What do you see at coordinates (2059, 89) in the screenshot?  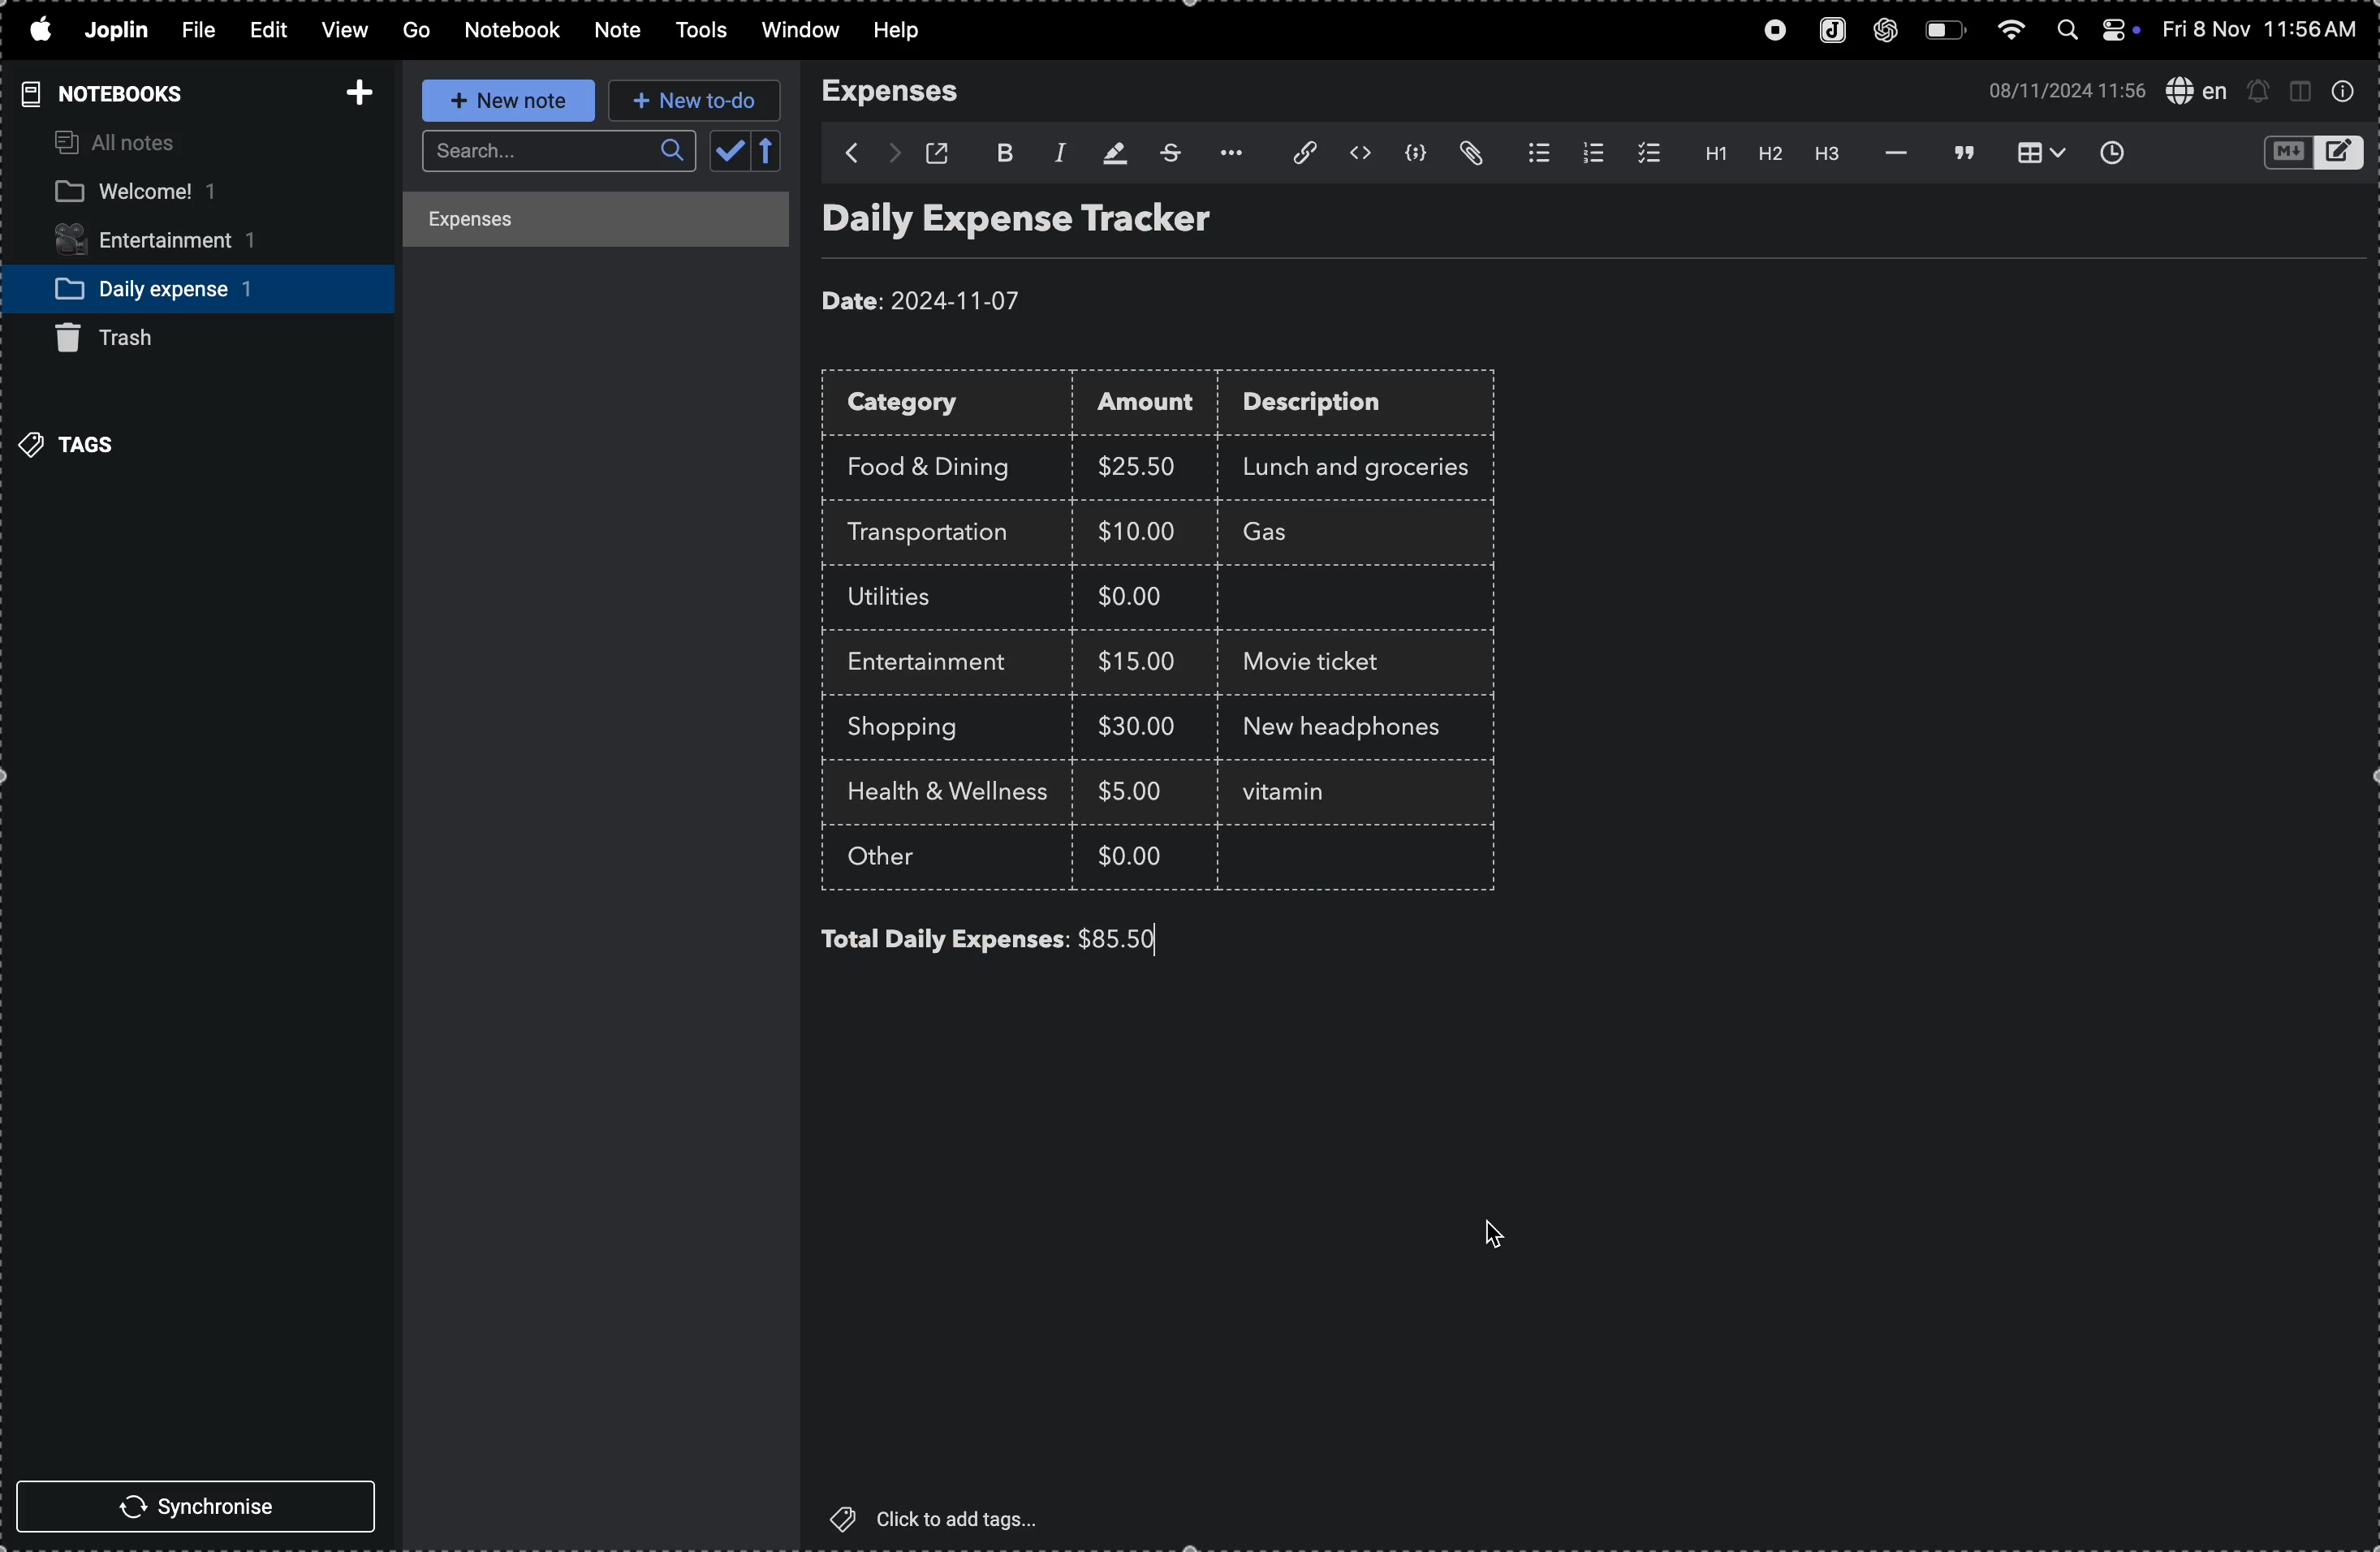 I see `date and time` at bounding box center [2059, 89].